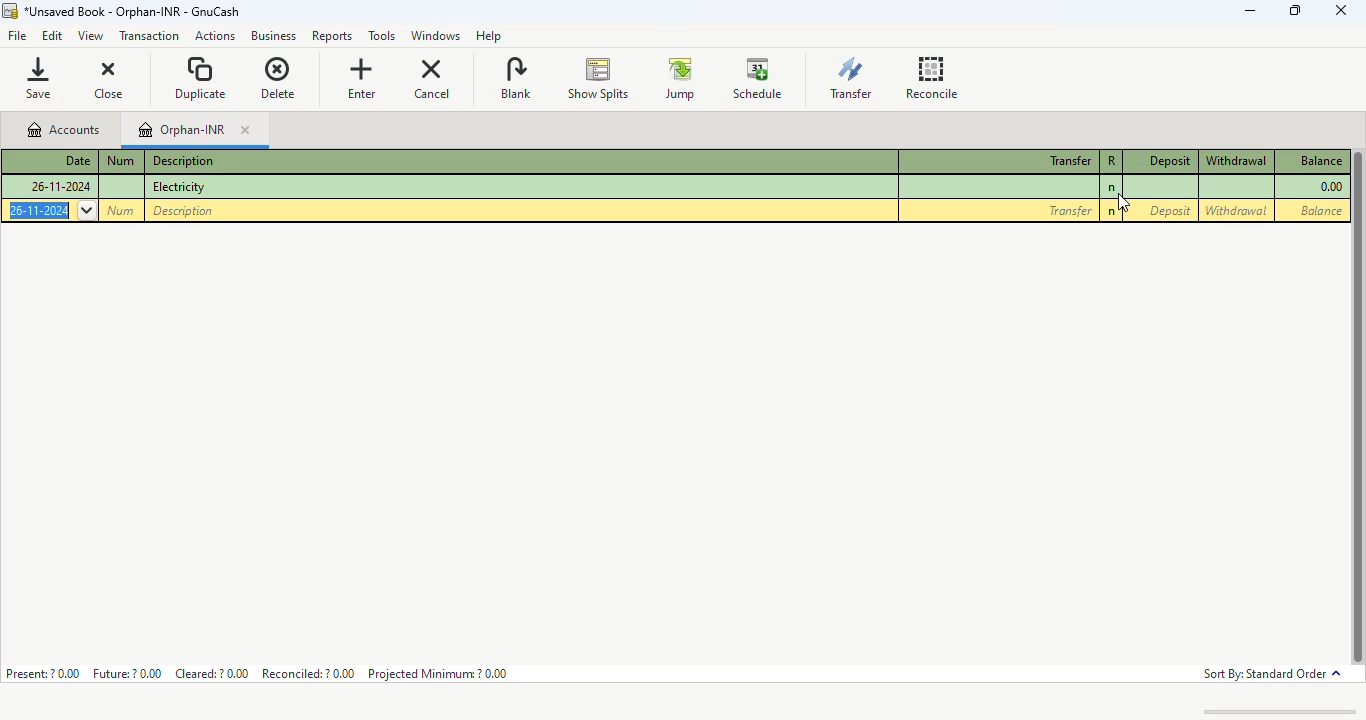 This screenshot has width=1366, height=720. I want to click on reconcile, so click(1112, 160).